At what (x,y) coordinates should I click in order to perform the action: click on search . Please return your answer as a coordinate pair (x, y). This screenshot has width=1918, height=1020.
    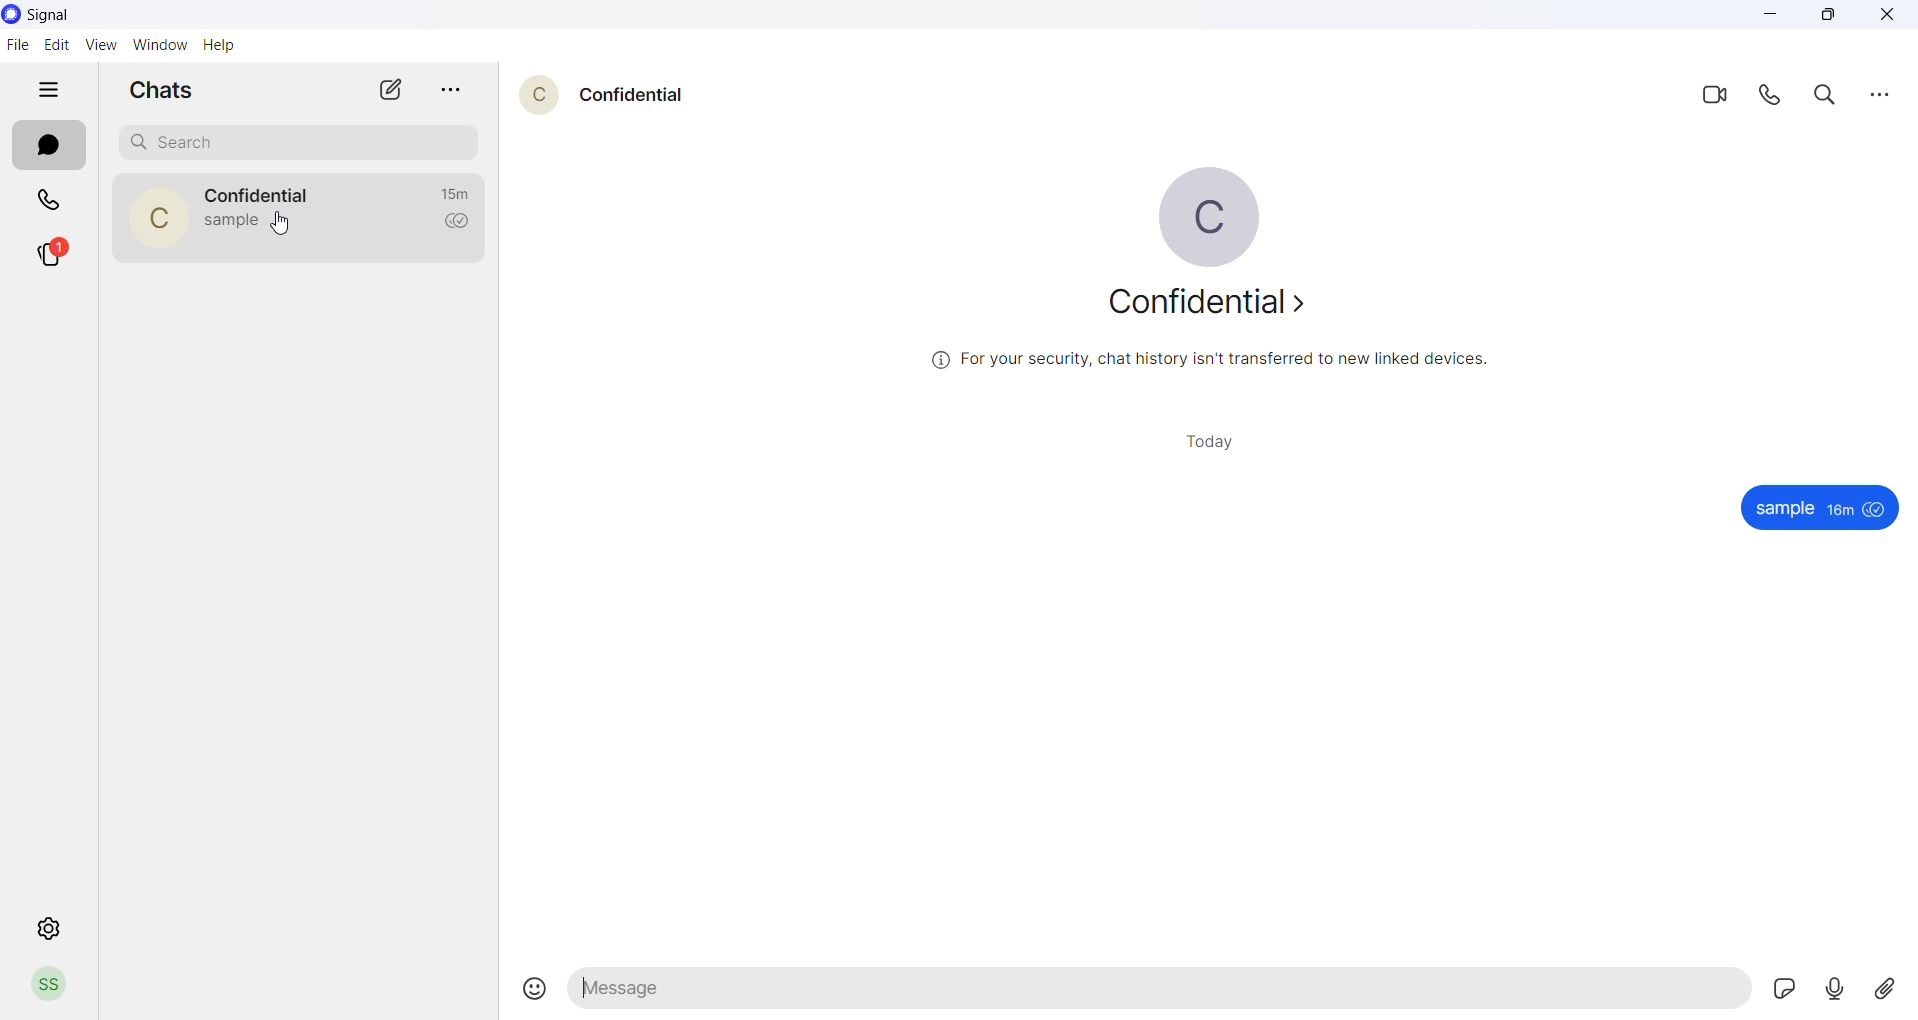
    Looking at the image, I should click on (291, 138).